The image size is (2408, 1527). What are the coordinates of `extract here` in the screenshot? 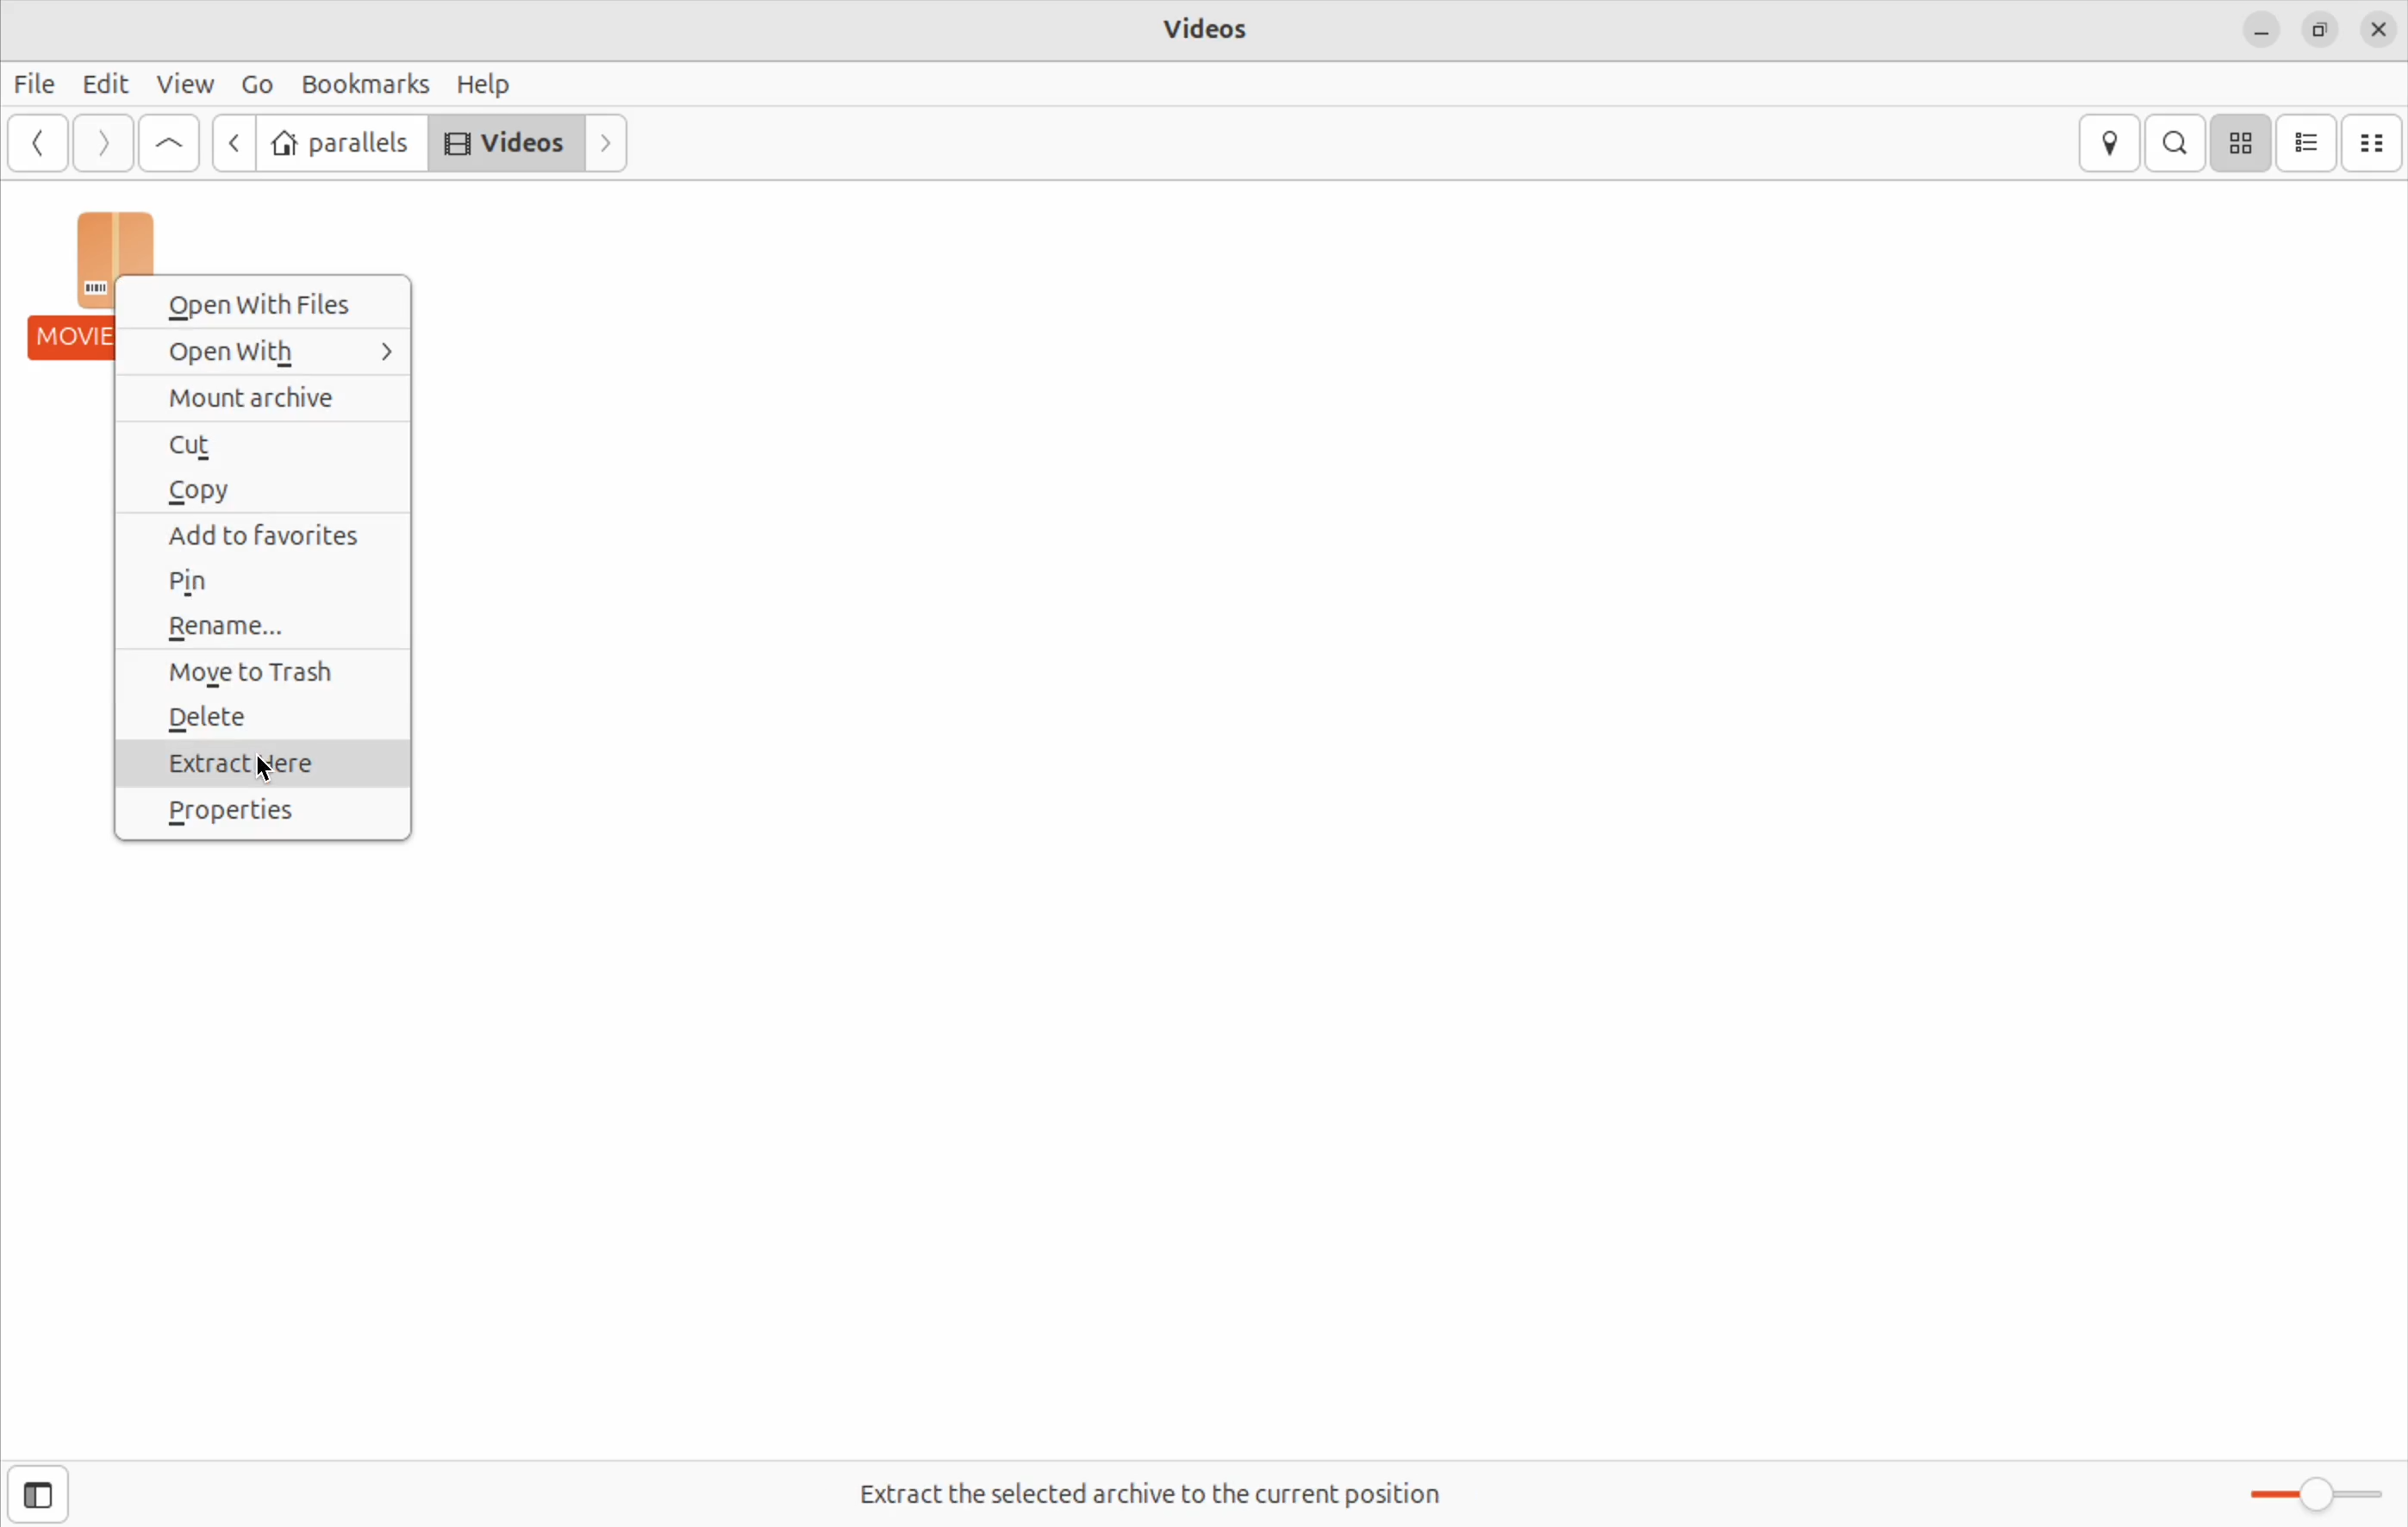 It's located at (264, 764).